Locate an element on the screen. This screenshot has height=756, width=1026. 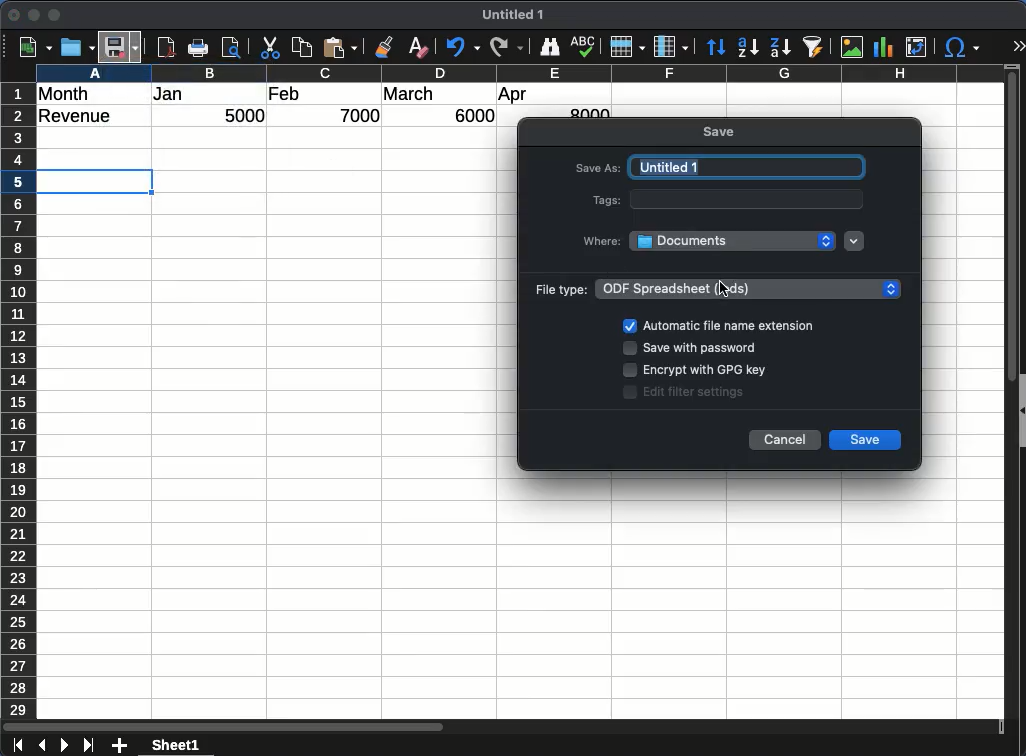
paste is located at coordinates (342, 48).